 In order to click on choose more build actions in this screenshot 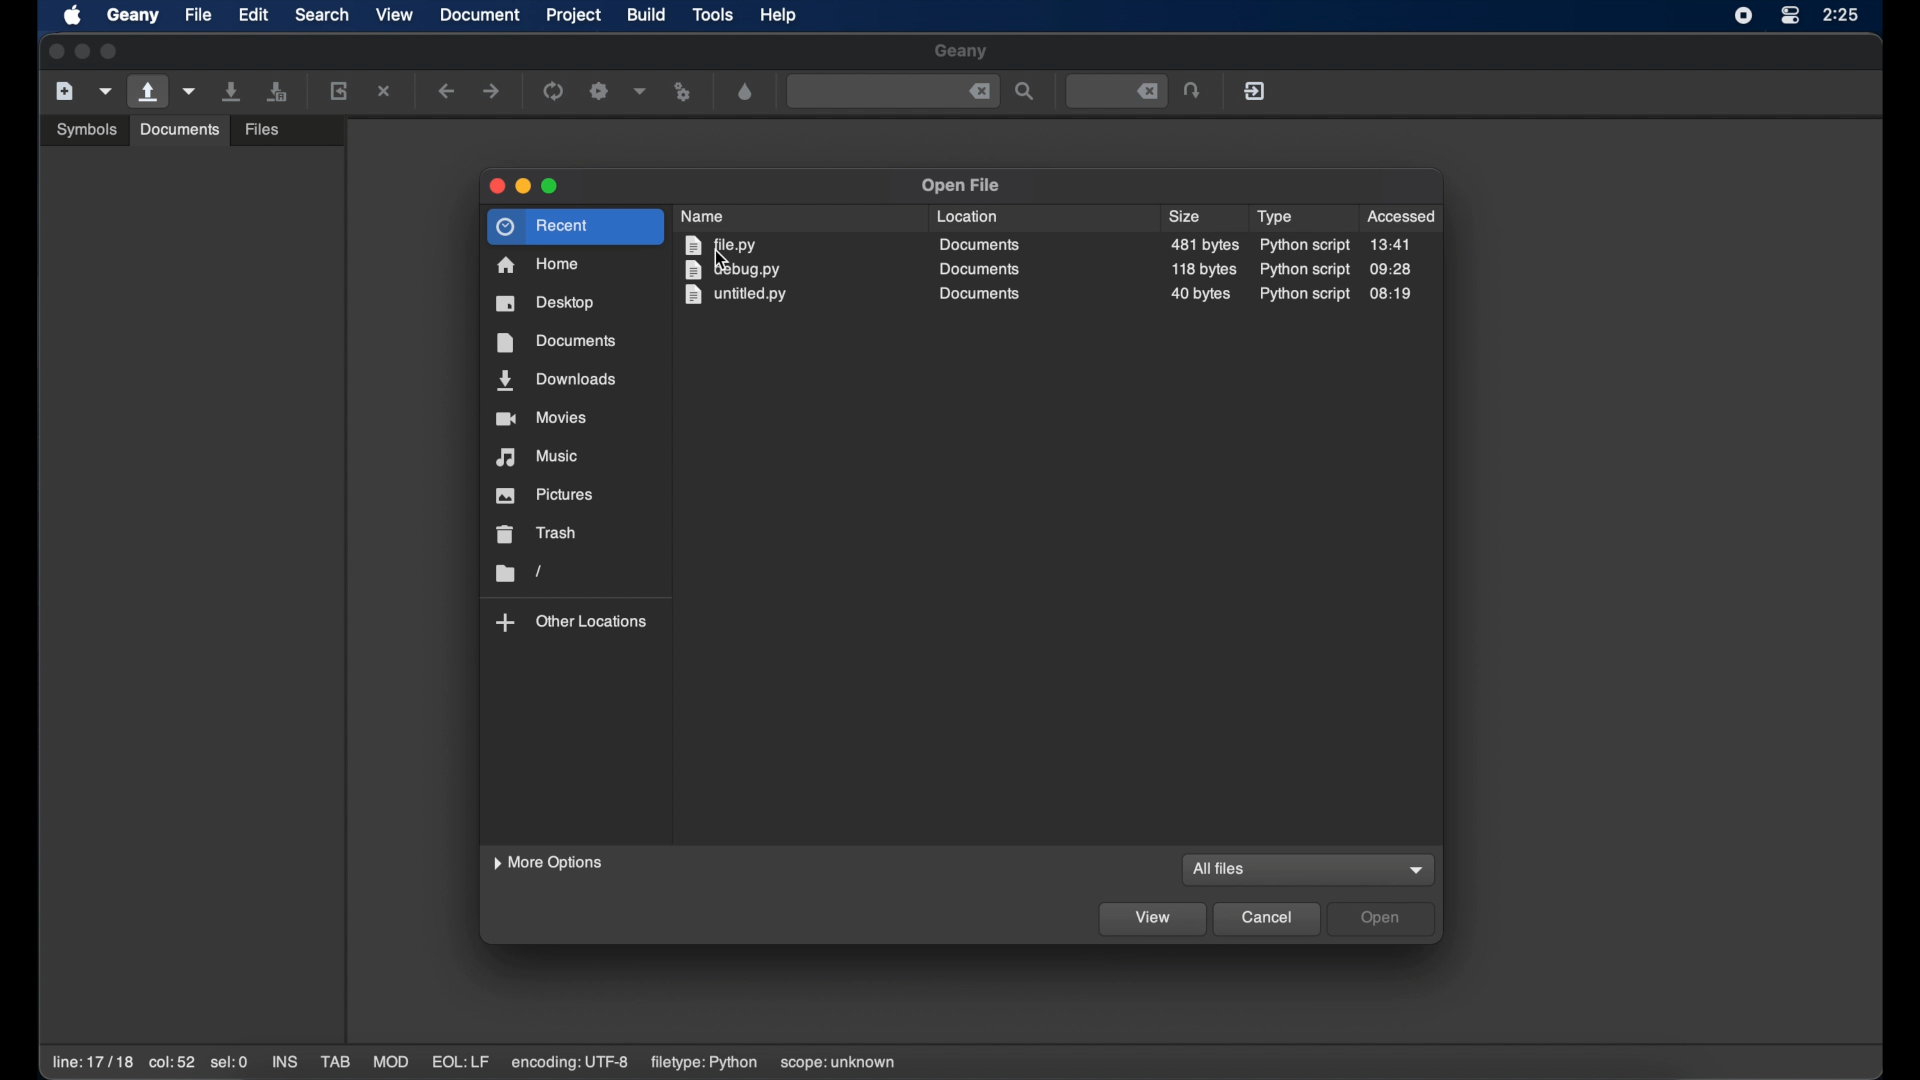, I will do `click(641, 91)`.